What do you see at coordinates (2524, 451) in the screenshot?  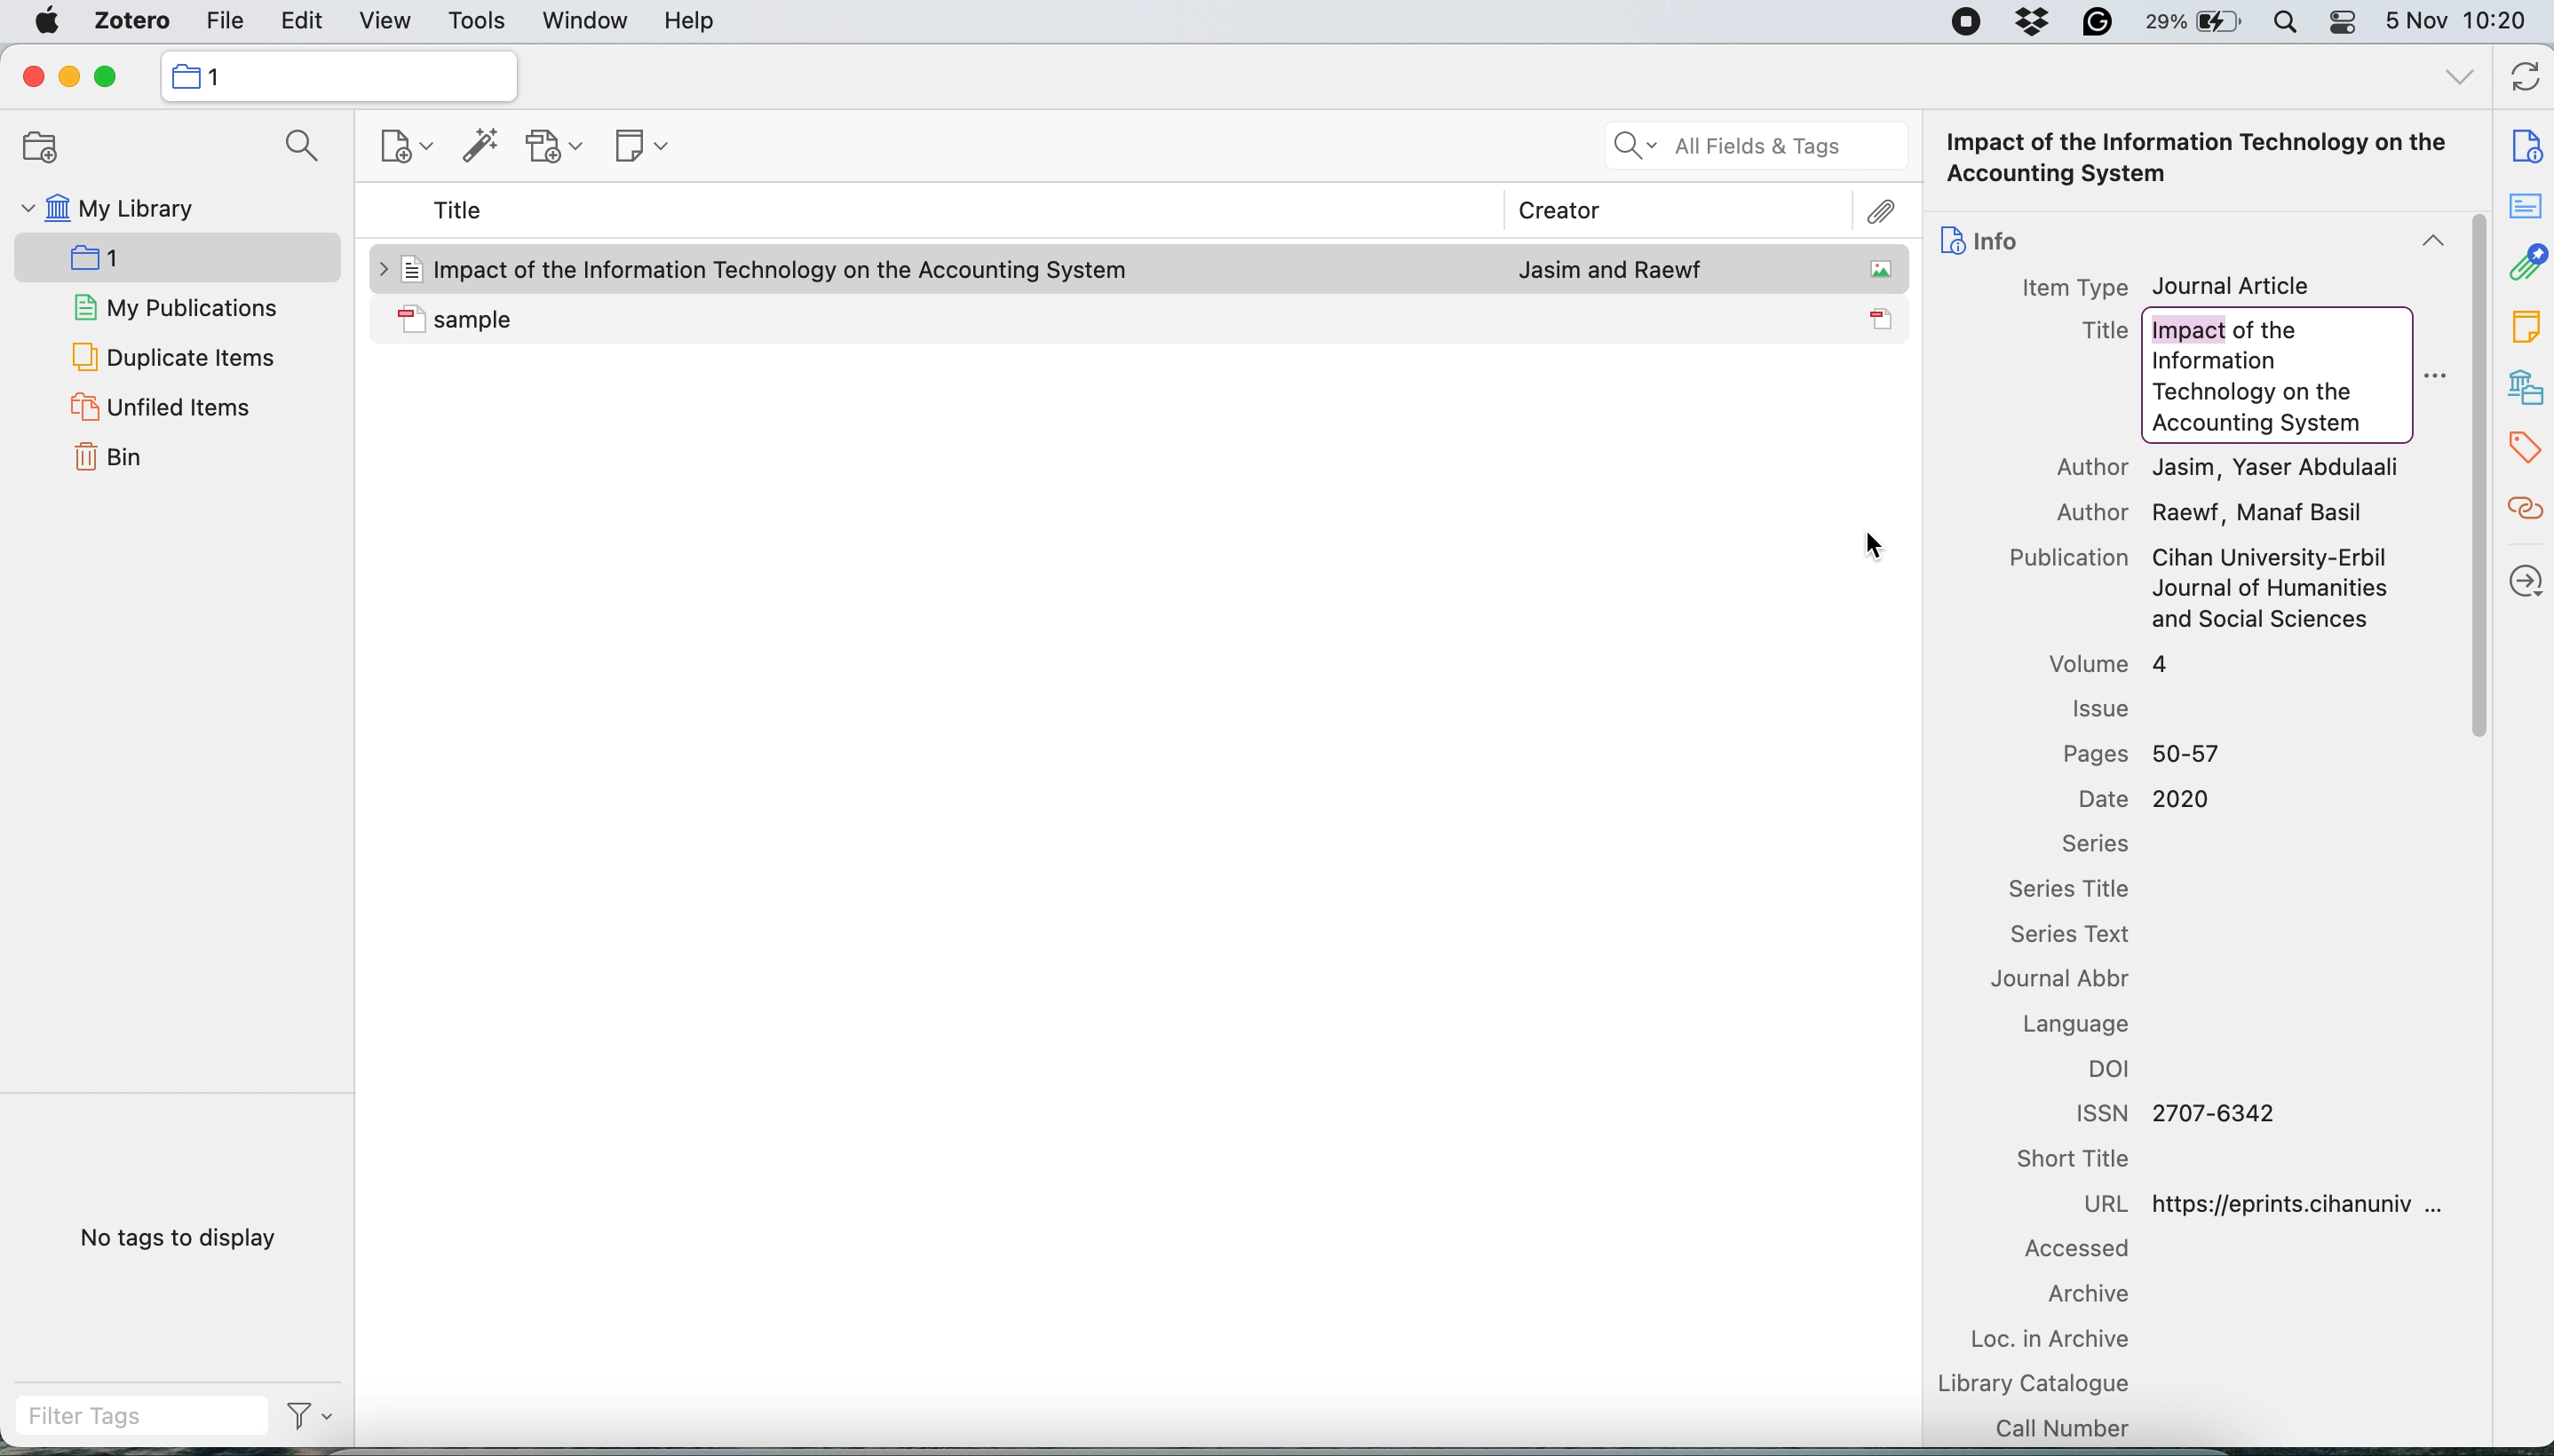 I see `tags` at bounding box center [2524, 451].